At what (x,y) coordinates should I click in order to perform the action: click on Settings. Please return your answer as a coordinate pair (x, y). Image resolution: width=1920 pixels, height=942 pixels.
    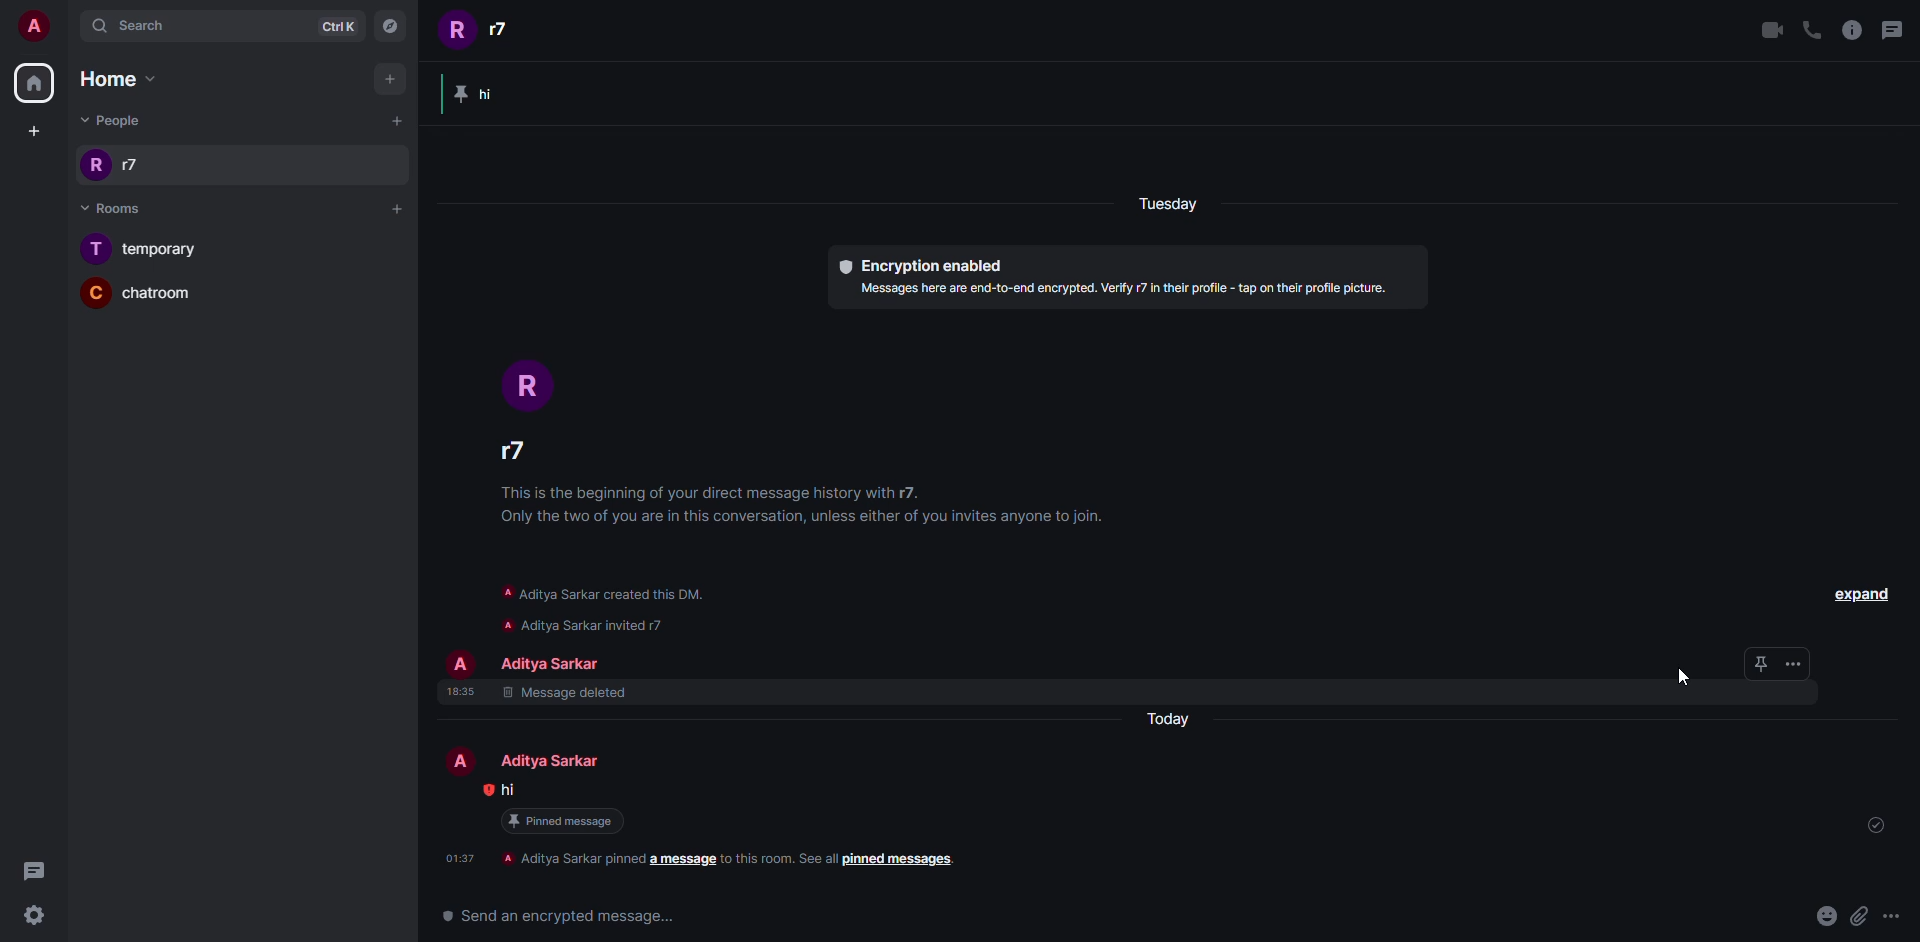
    Looking at the image, I should click on (35, 915).